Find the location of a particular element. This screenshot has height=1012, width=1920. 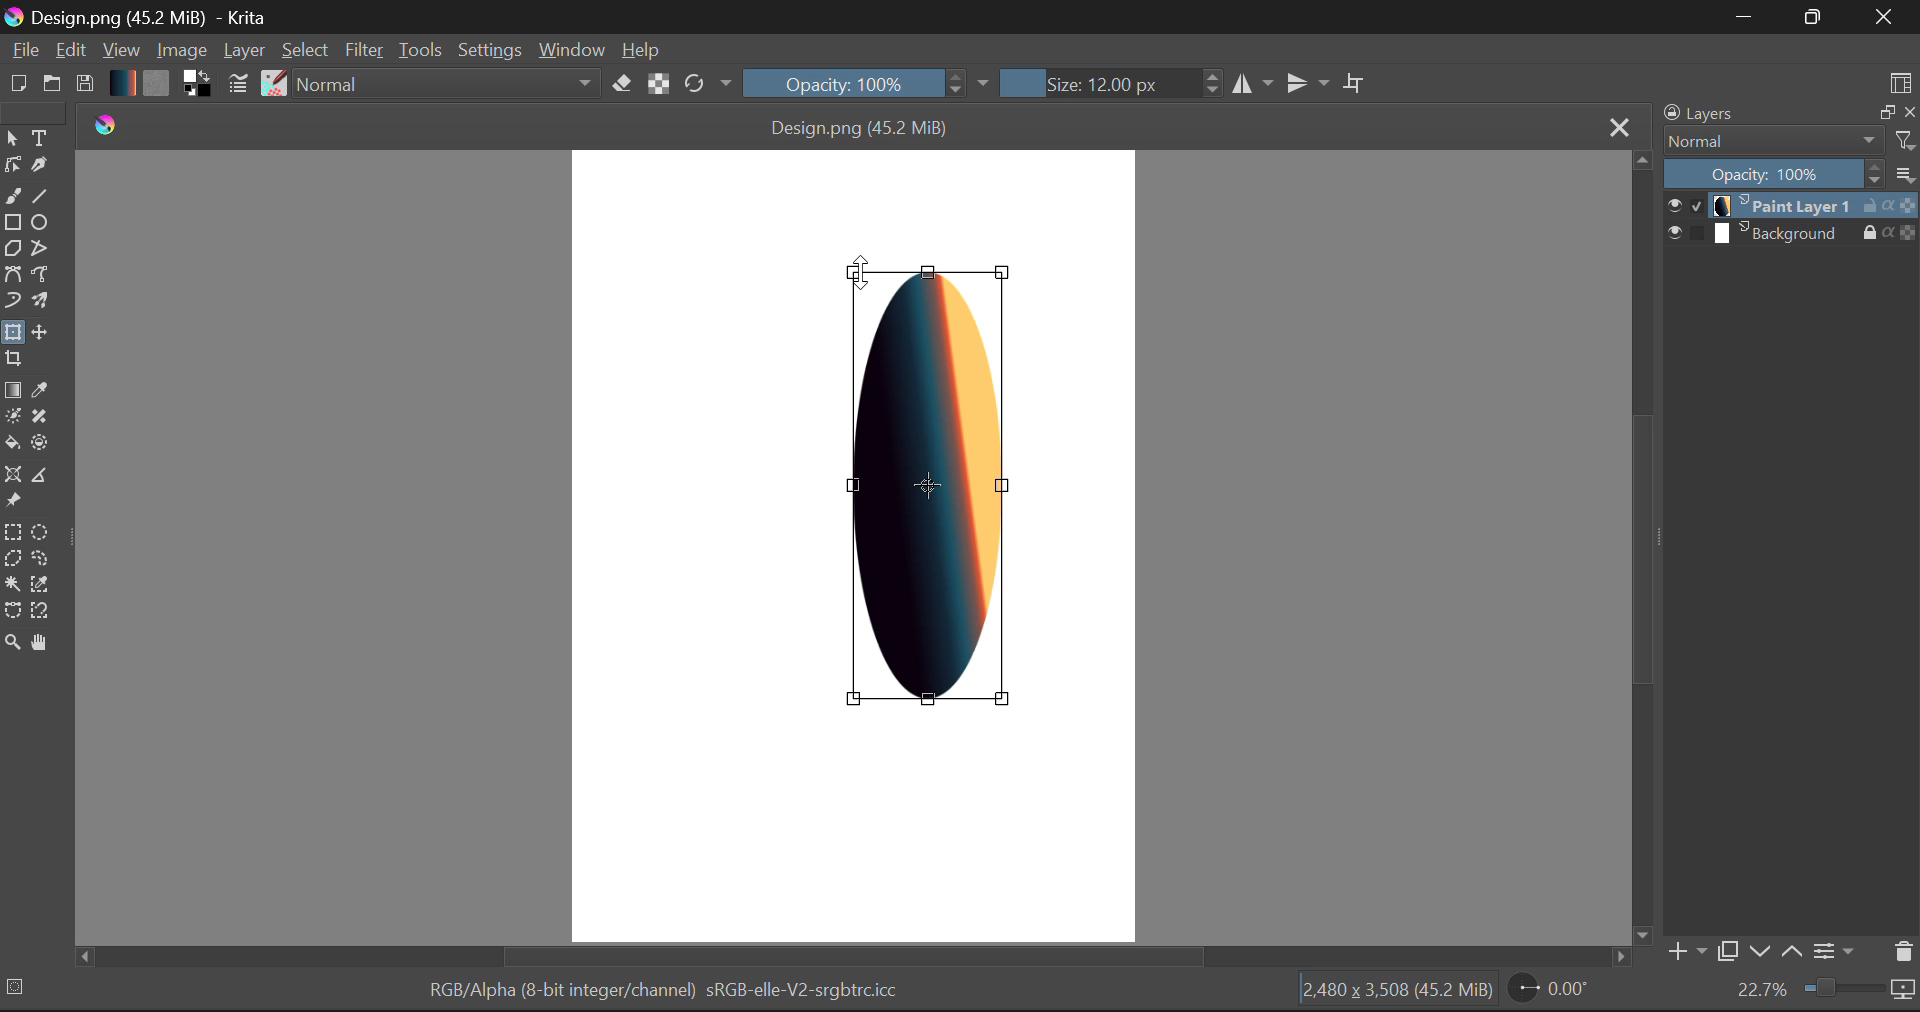

Pan is located at coordinates (42, 645).